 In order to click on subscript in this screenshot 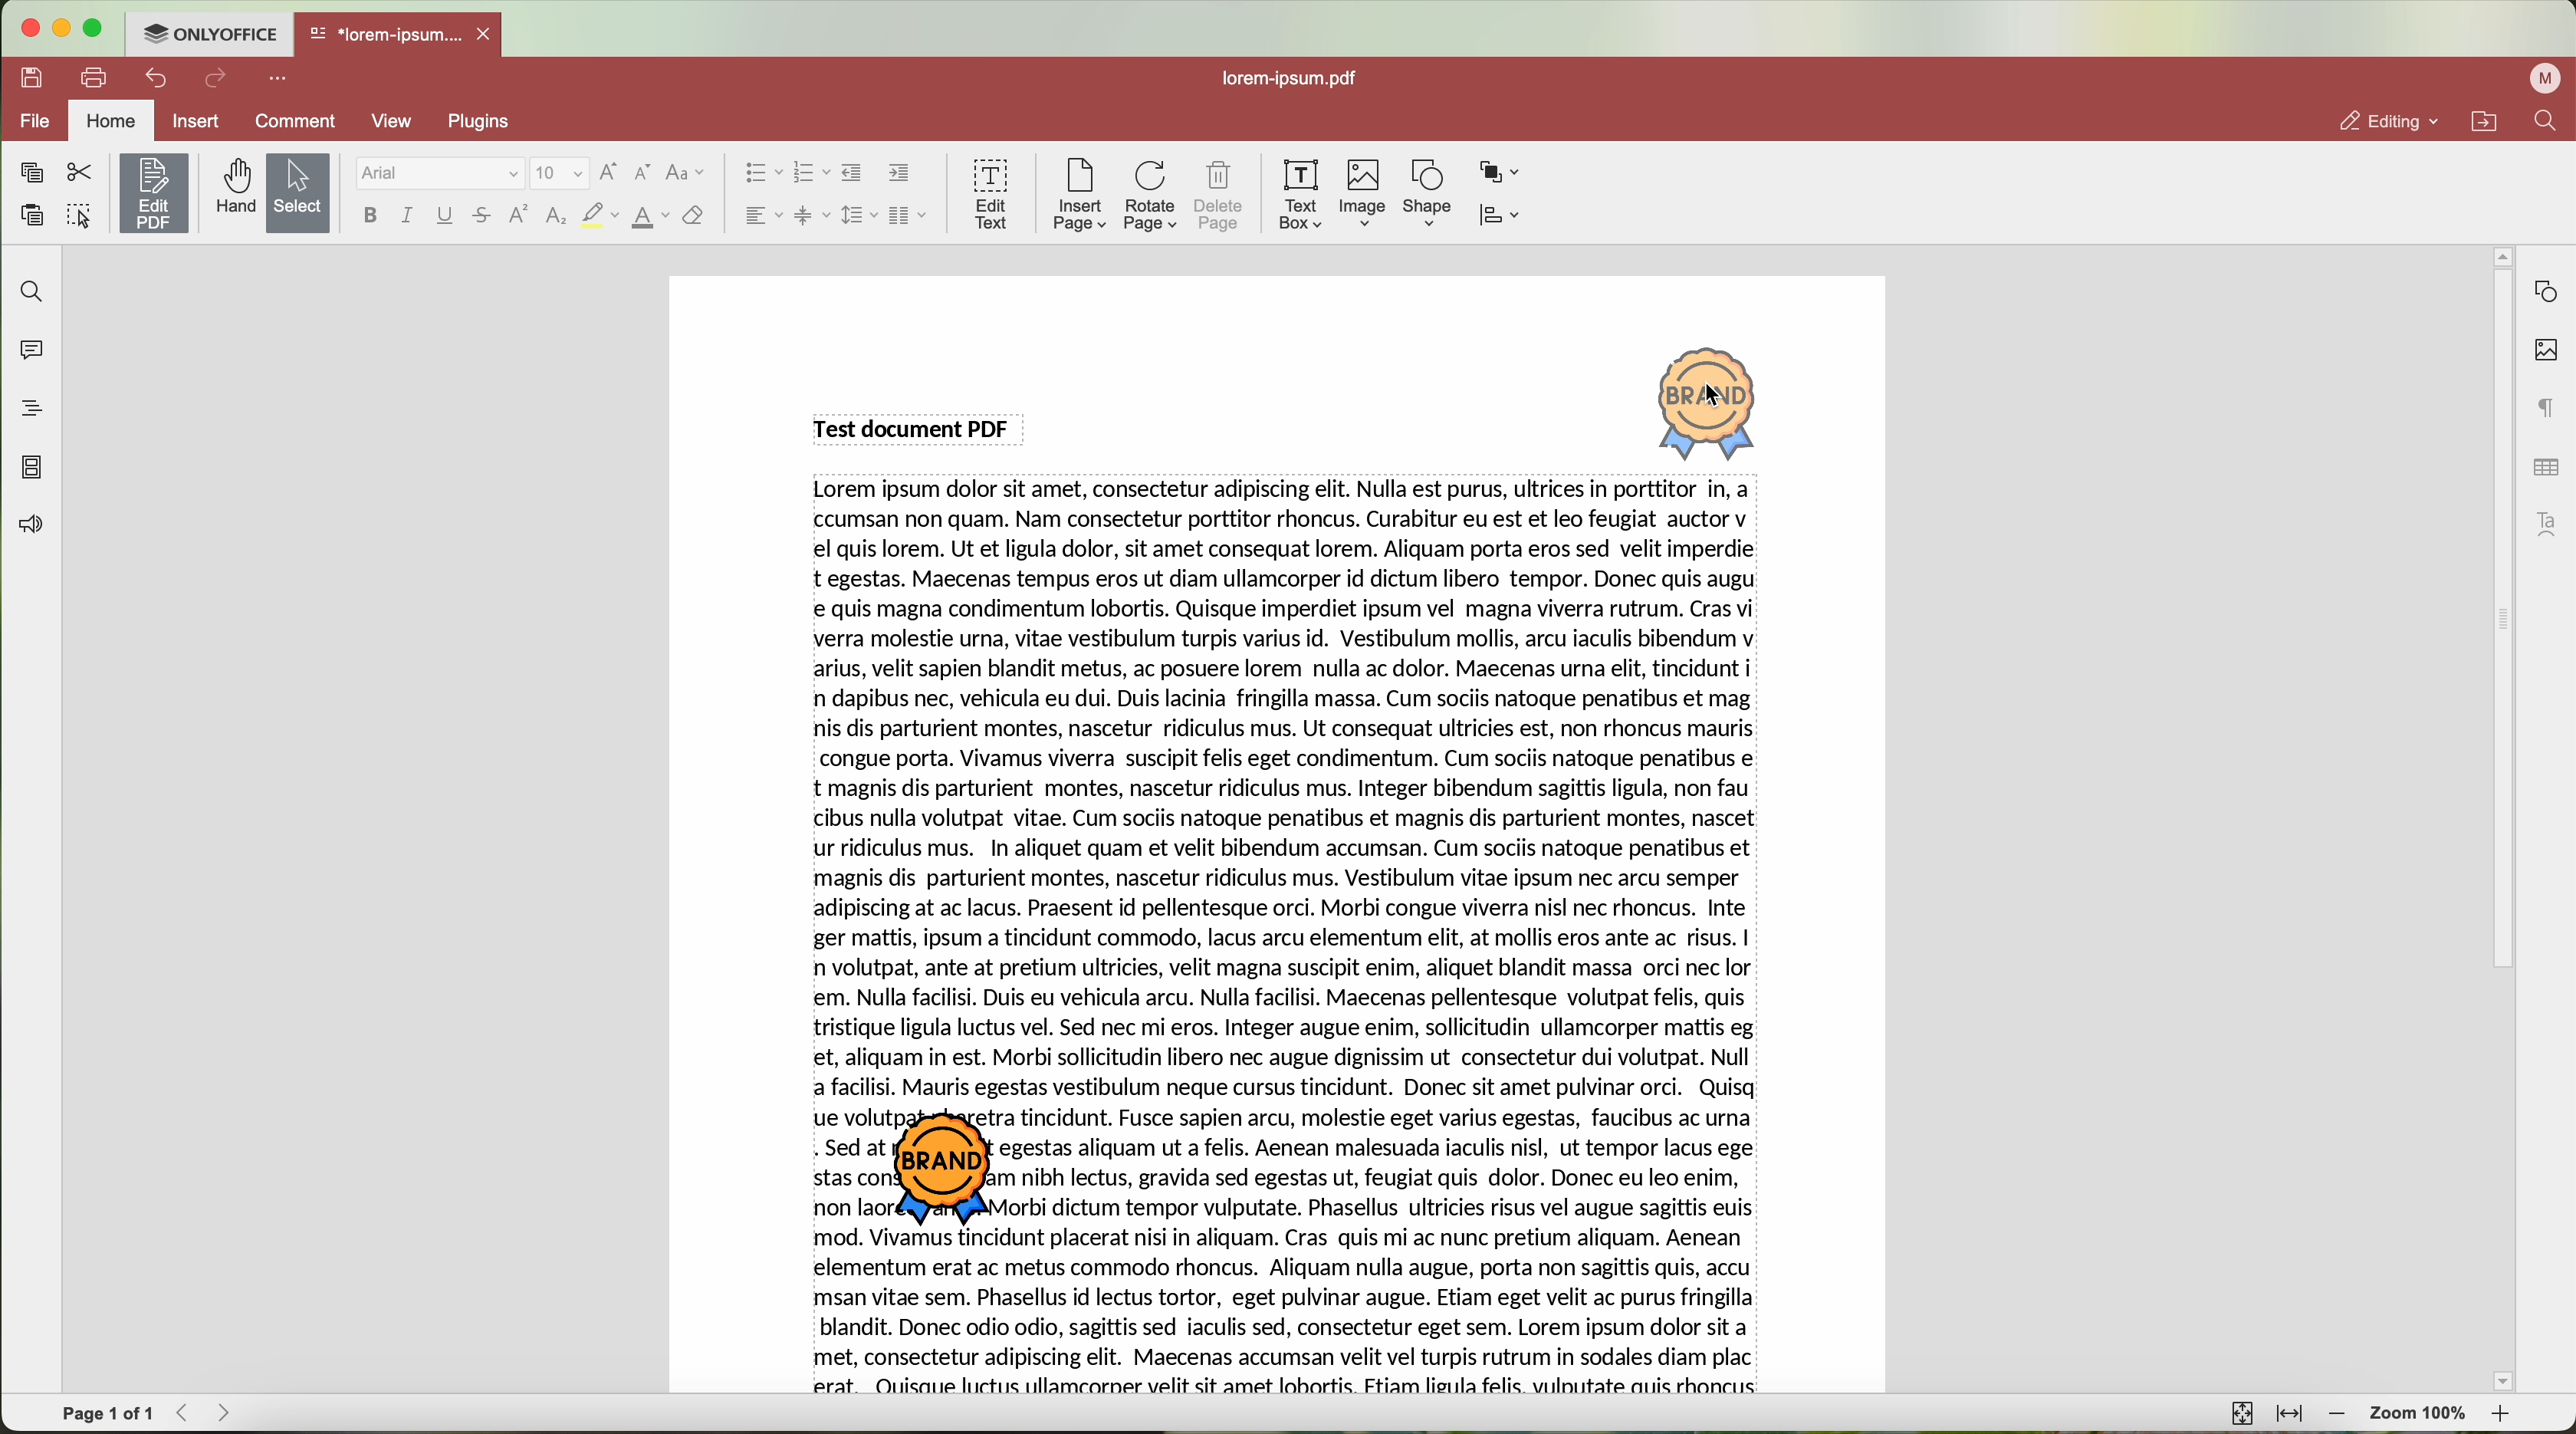, I will do `click(558, 217)`.